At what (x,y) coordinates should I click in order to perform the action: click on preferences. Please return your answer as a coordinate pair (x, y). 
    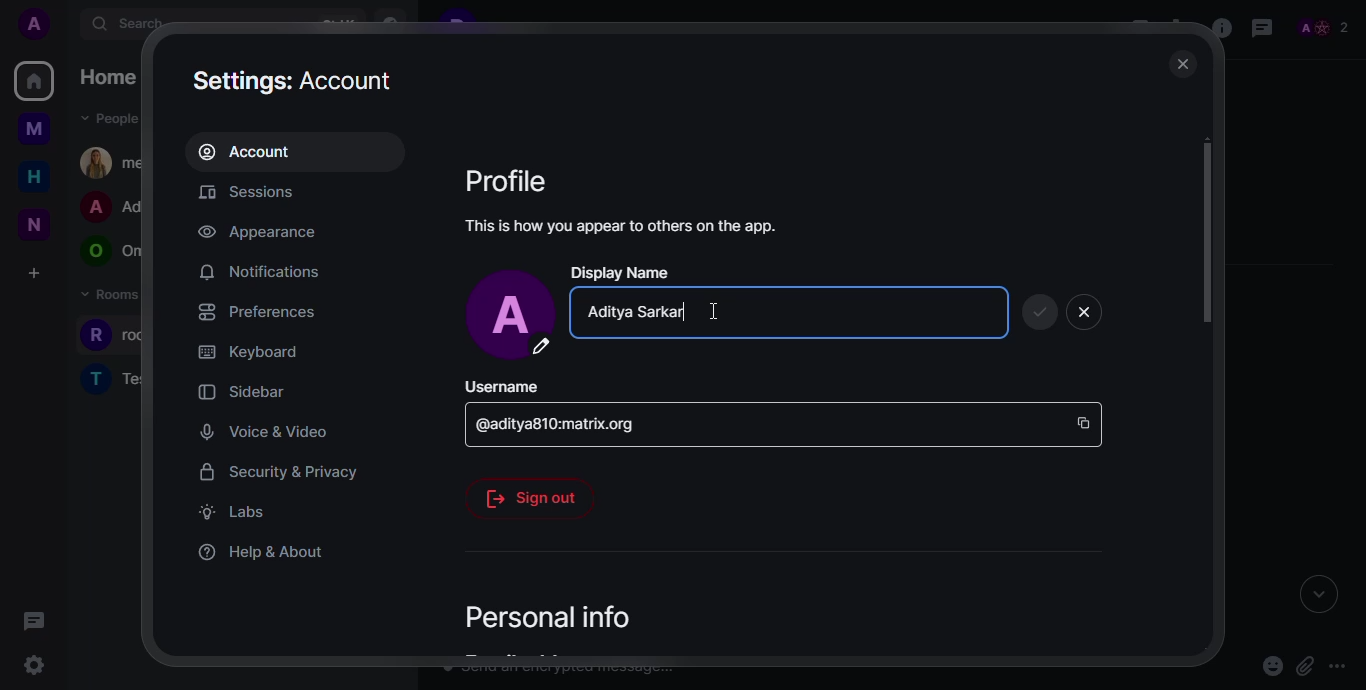
    Looking at the image, I should click on (257, 311).